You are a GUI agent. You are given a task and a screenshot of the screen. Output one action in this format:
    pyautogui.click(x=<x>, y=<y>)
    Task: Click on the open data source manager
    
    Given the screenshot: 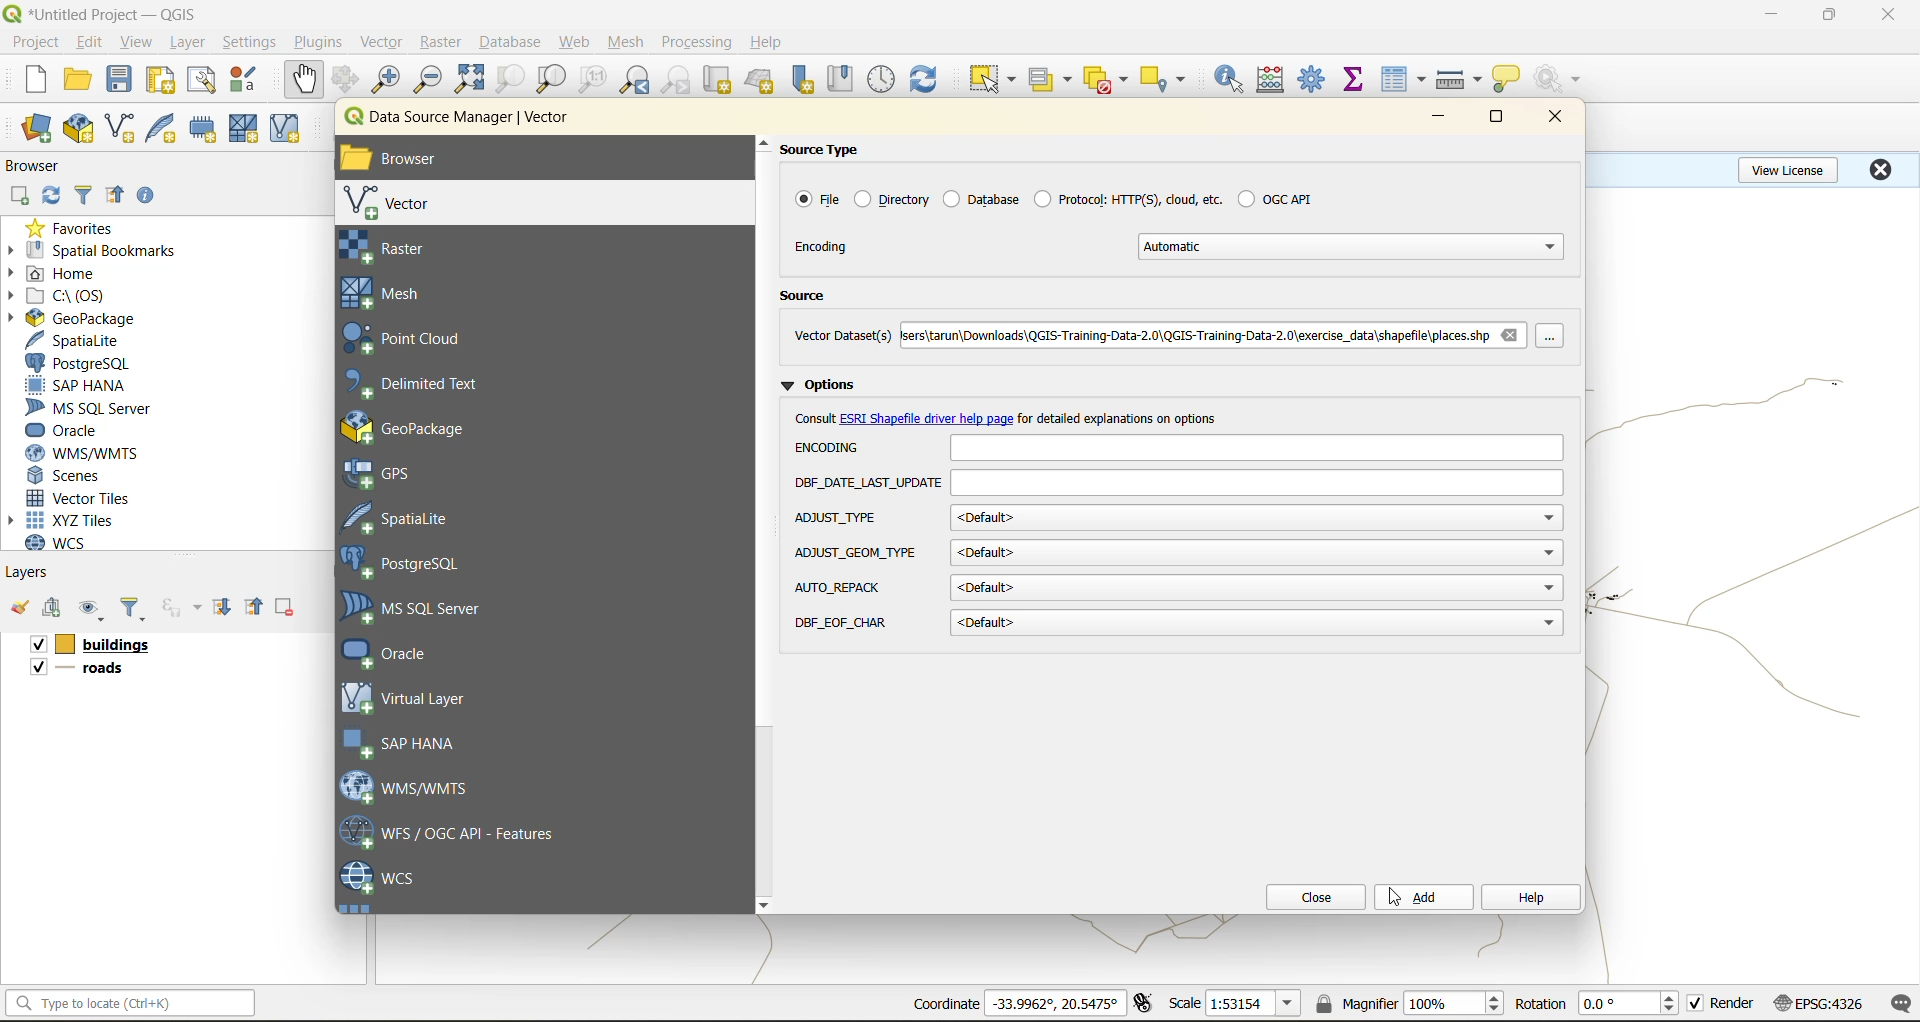 What is the action you would take?
    pyautogui.click(x=36, y=129)
    